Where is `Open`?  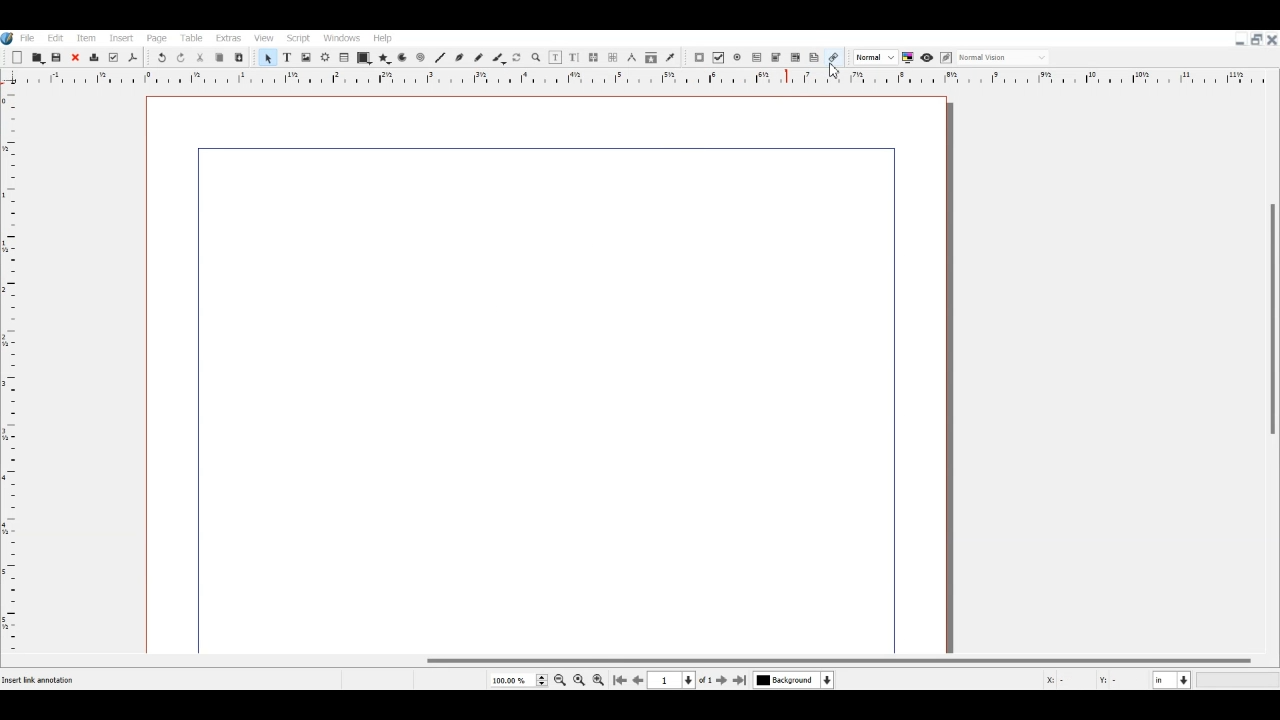 Open is located at coordinates (39, 57).